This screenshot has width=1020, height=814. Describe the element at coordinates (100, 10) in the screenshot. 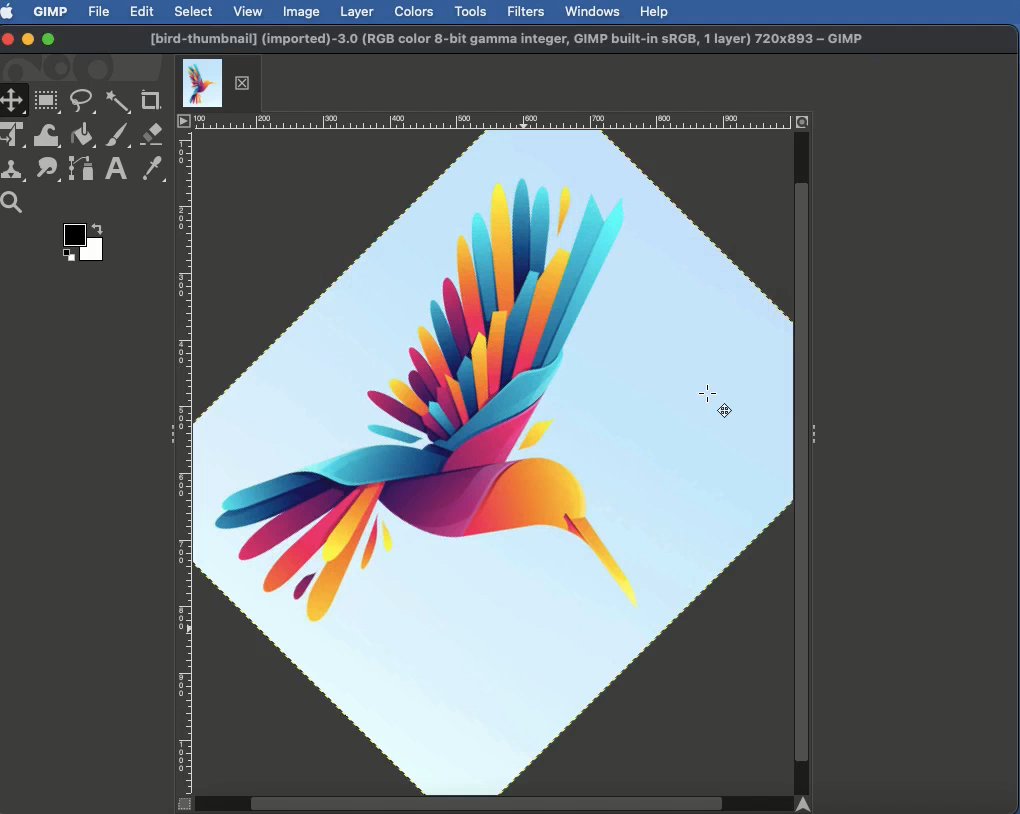

I see `File` at that location.